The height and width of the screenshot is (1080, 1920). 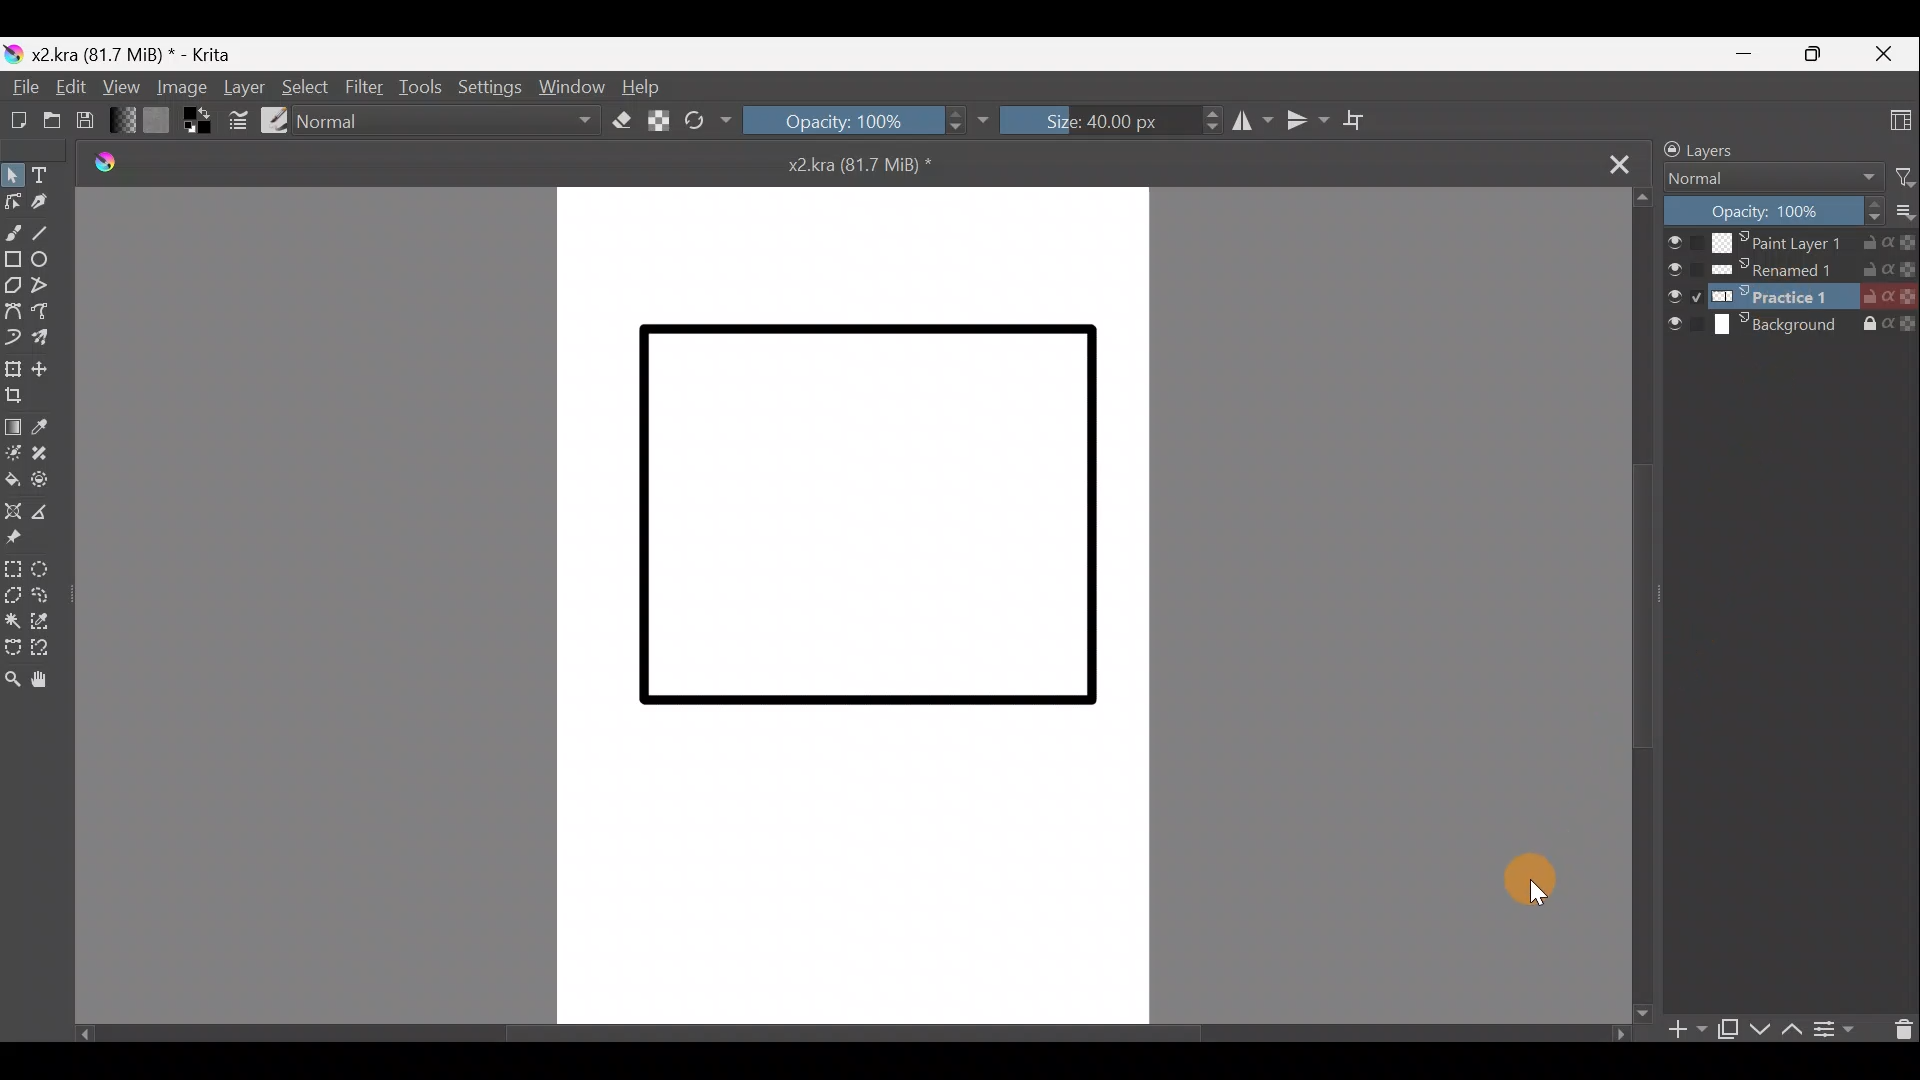 What do you see at coordinates (365, 89) in the screenshot?
I see `Filter` at bounding box center [365, 89].